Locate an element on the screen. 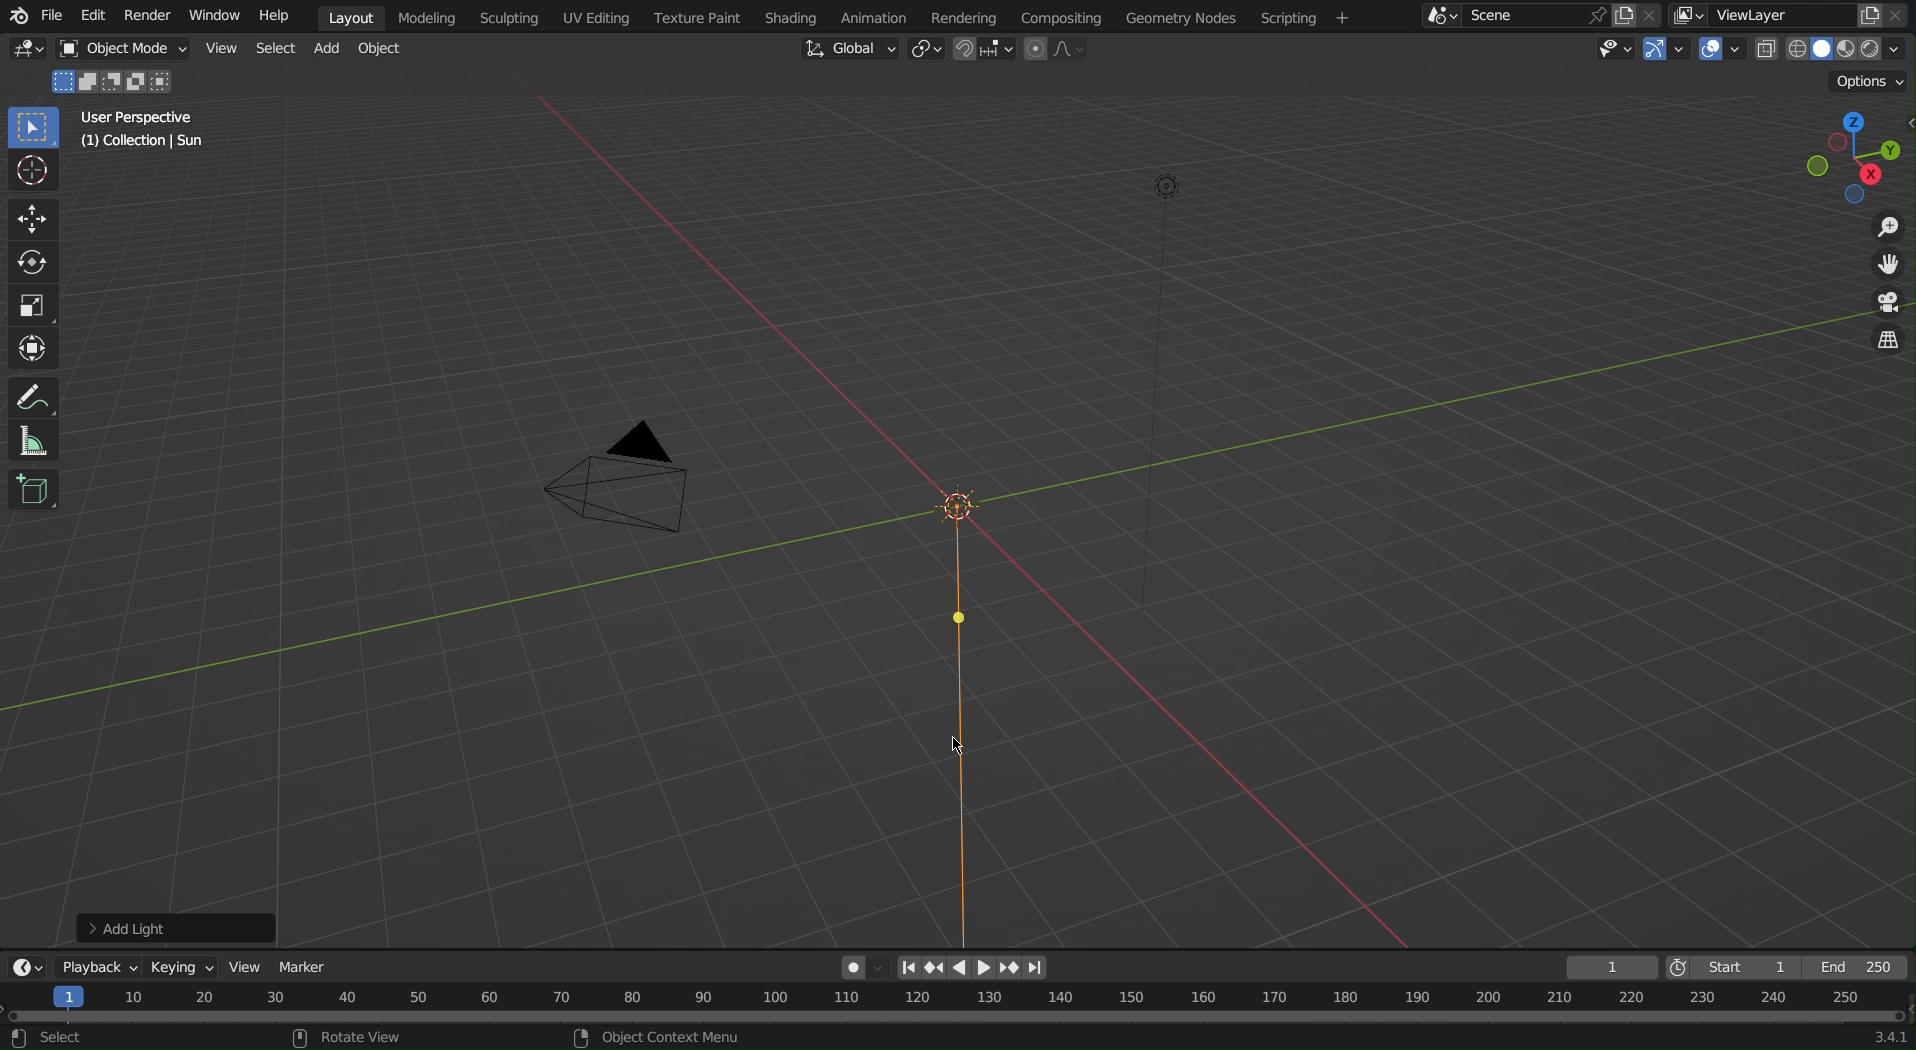 This screenshot has height=1050, width=1916. Toggle View is located at coordinates (1885, 343).